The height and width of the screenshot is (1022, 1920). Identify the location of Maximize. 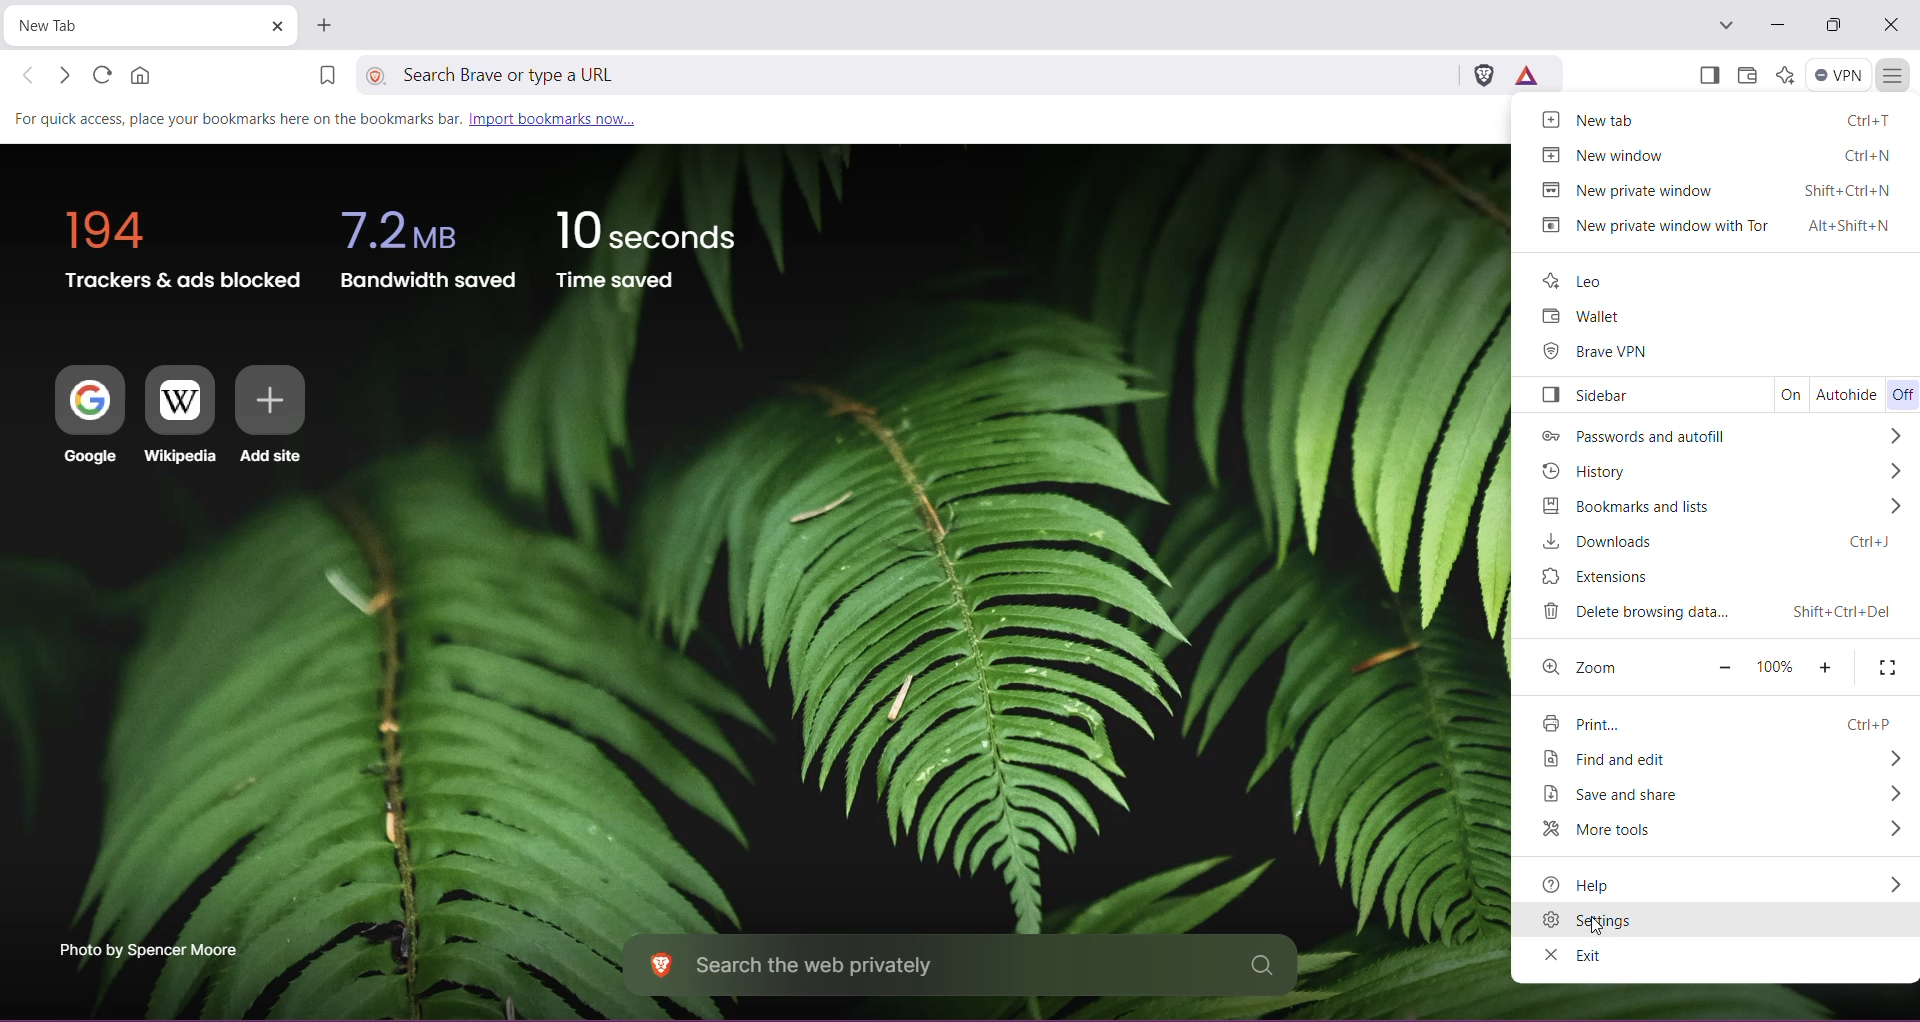
(1833, 27).